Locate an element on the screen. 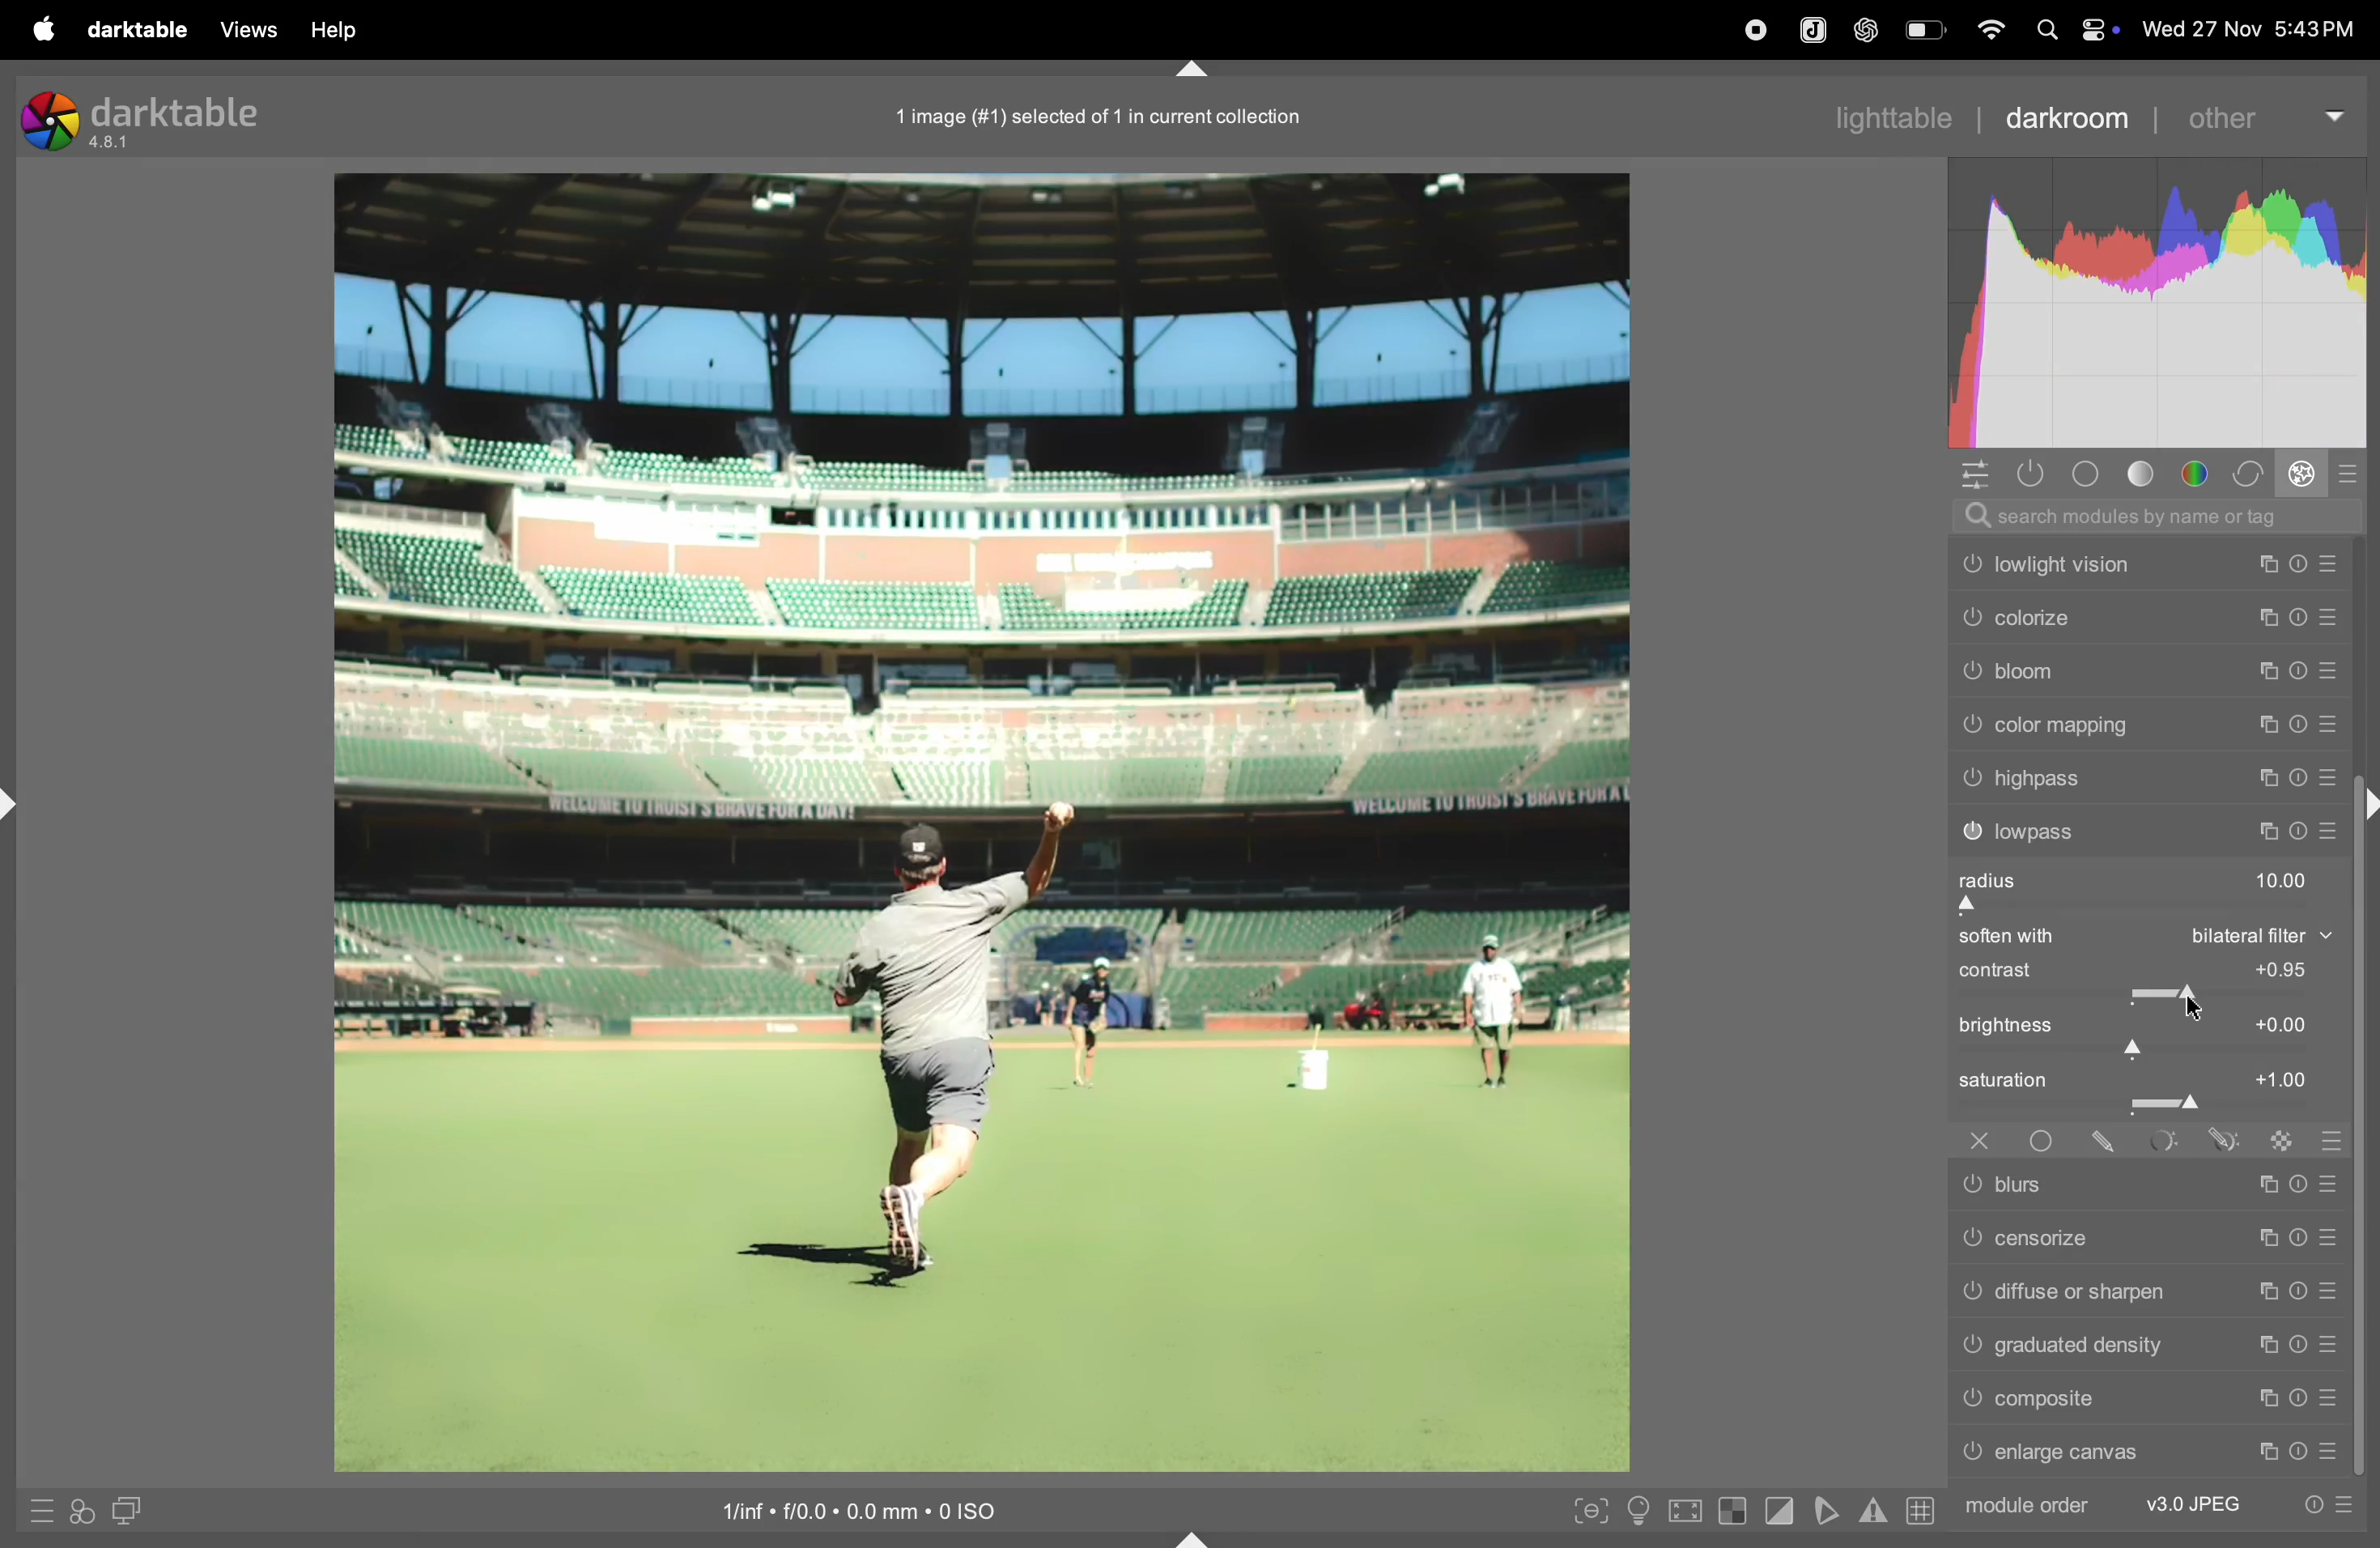  1 image is located at coordinates (1100, 116).